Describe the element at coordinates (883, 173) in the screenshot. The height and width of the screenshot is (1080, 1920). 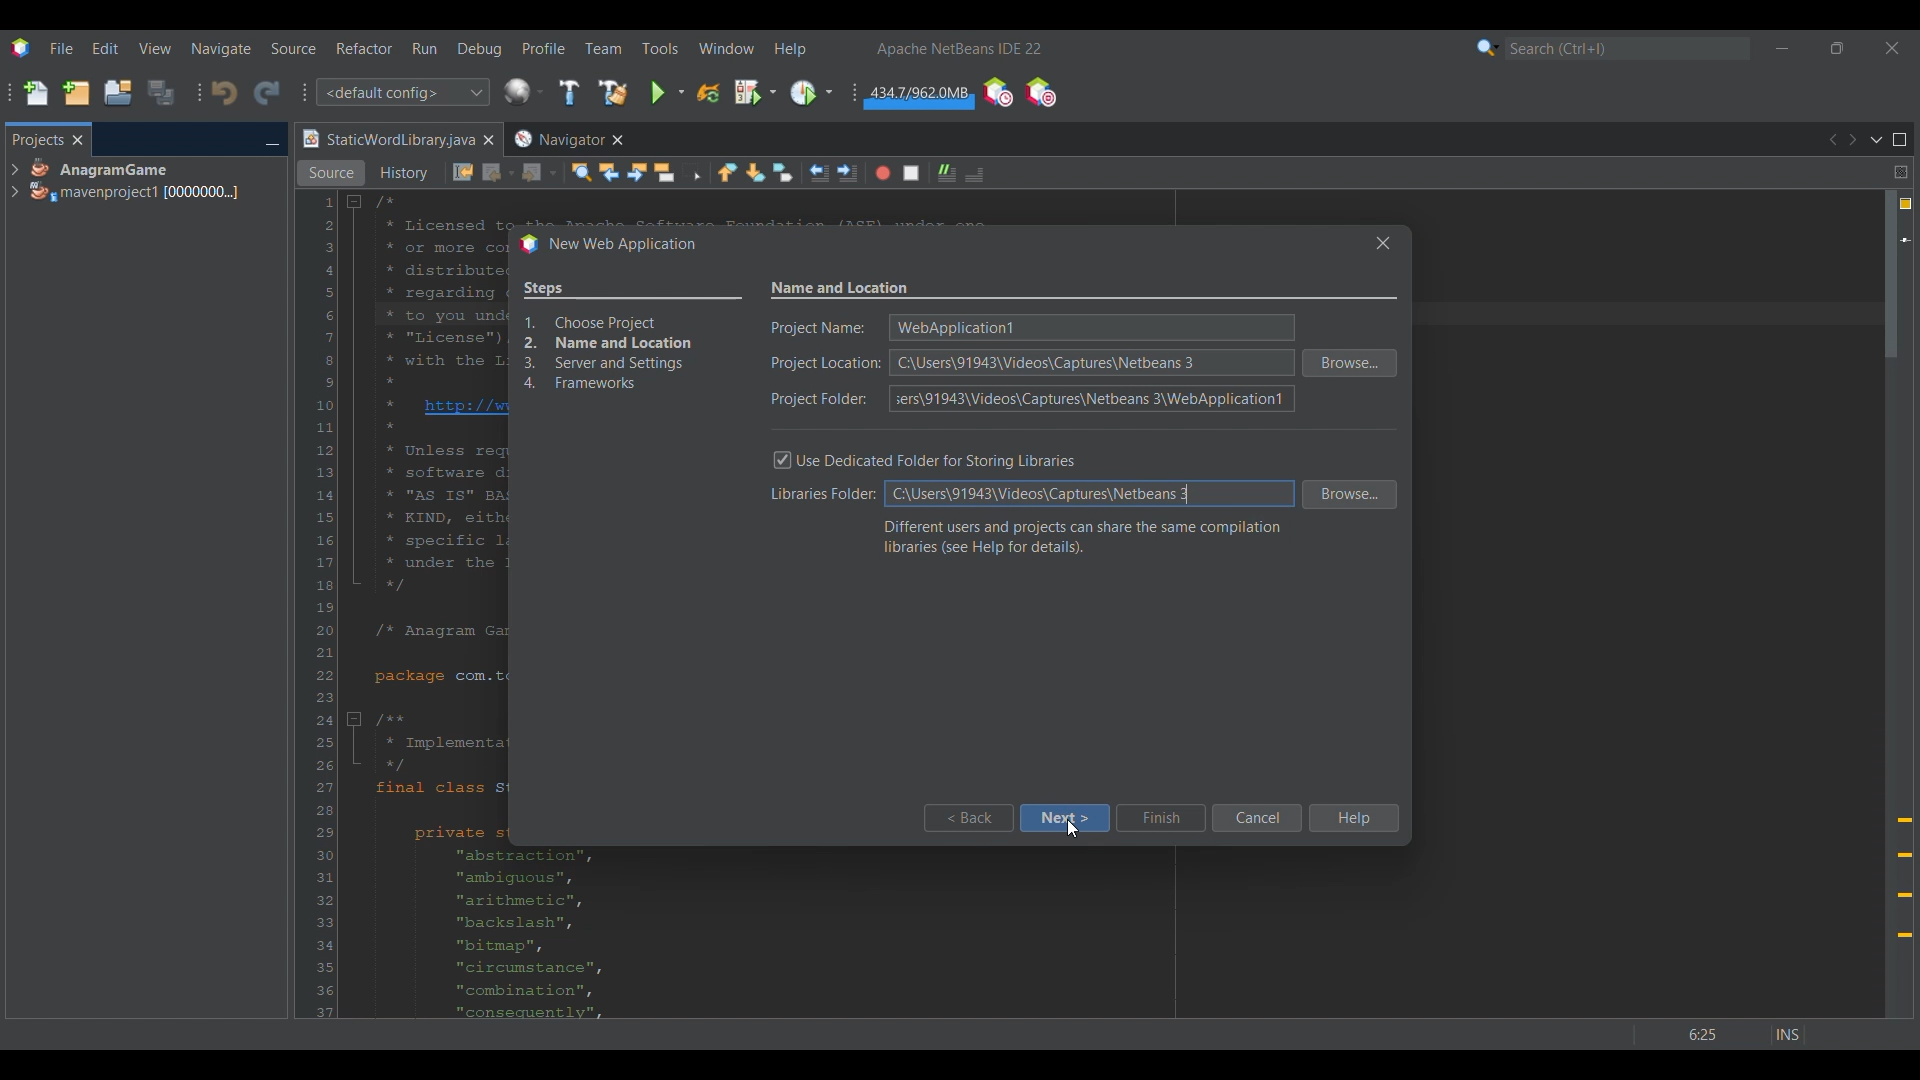
I see `Start macro recording` at that location.